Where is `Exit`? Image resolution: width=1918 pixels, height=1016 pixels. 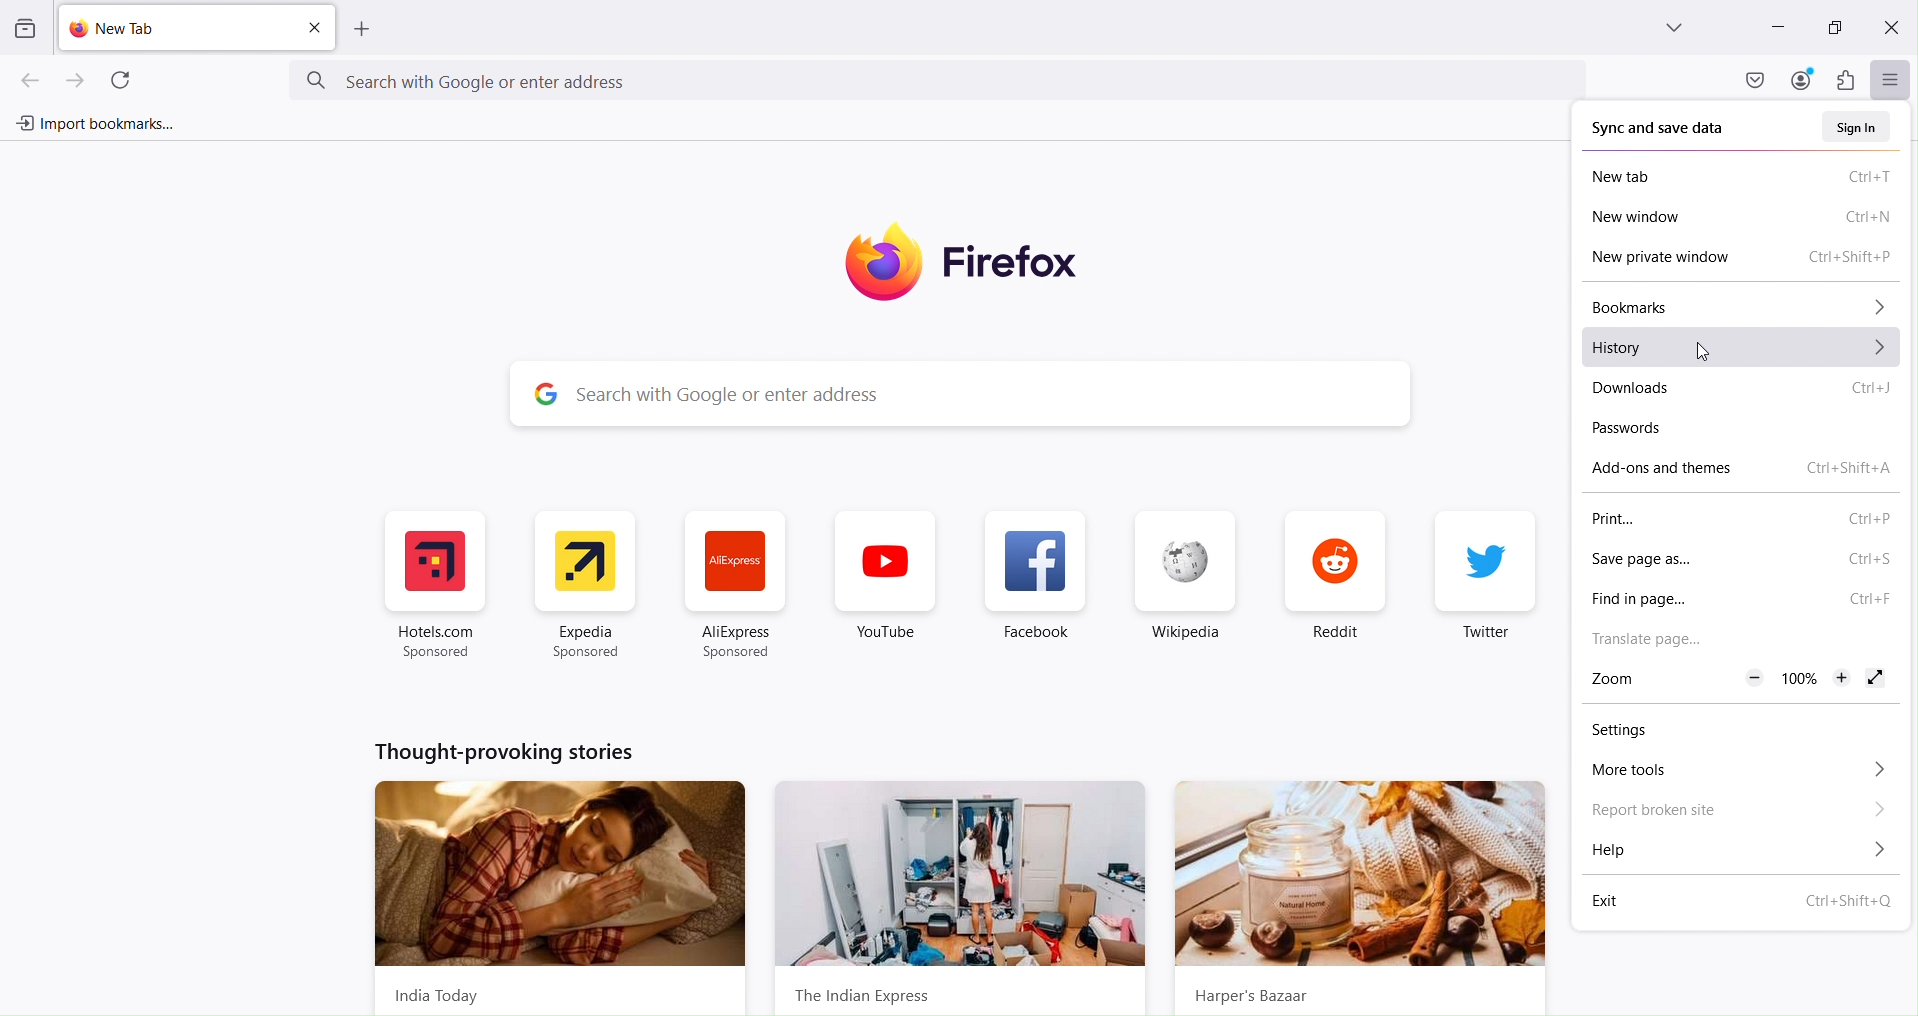
Exit is located at coordinates (1746, 900).